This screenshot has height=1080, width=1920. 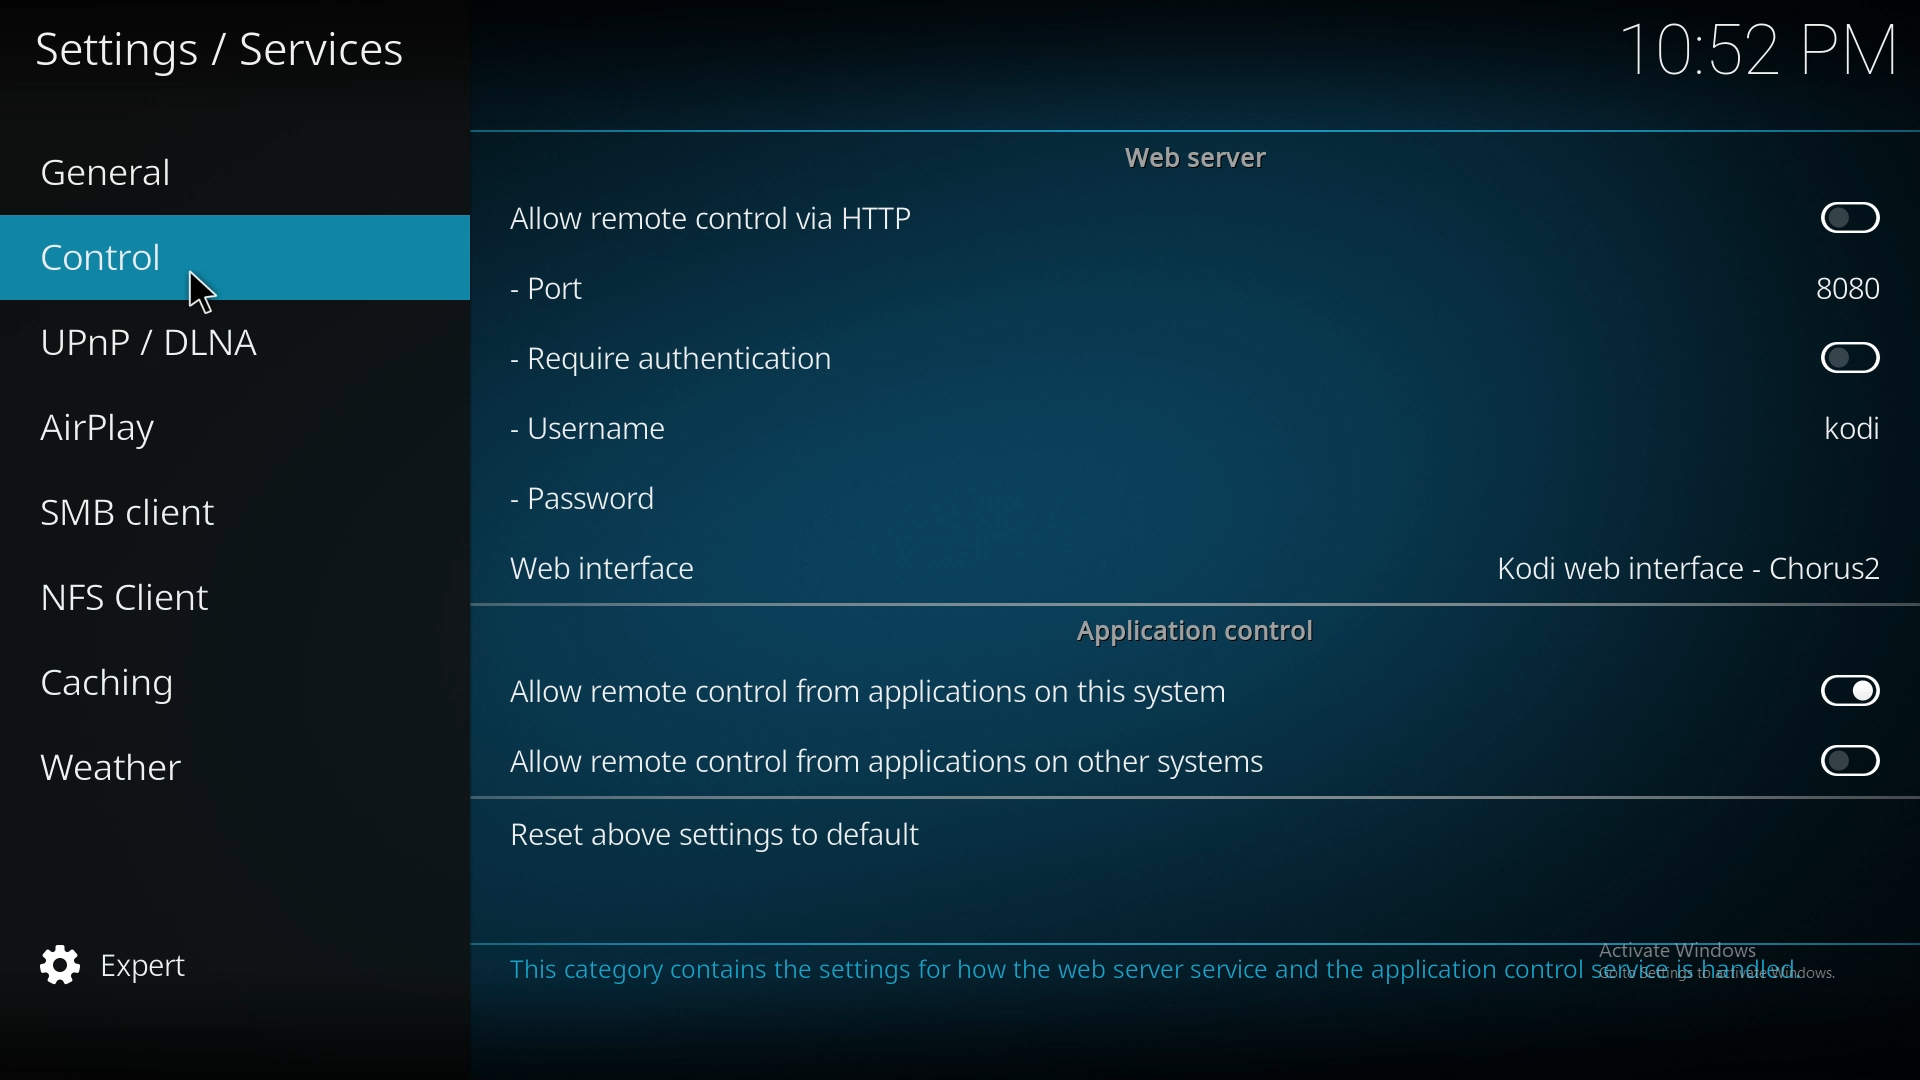 I want to click on web server, so click(x=1202, y=157).